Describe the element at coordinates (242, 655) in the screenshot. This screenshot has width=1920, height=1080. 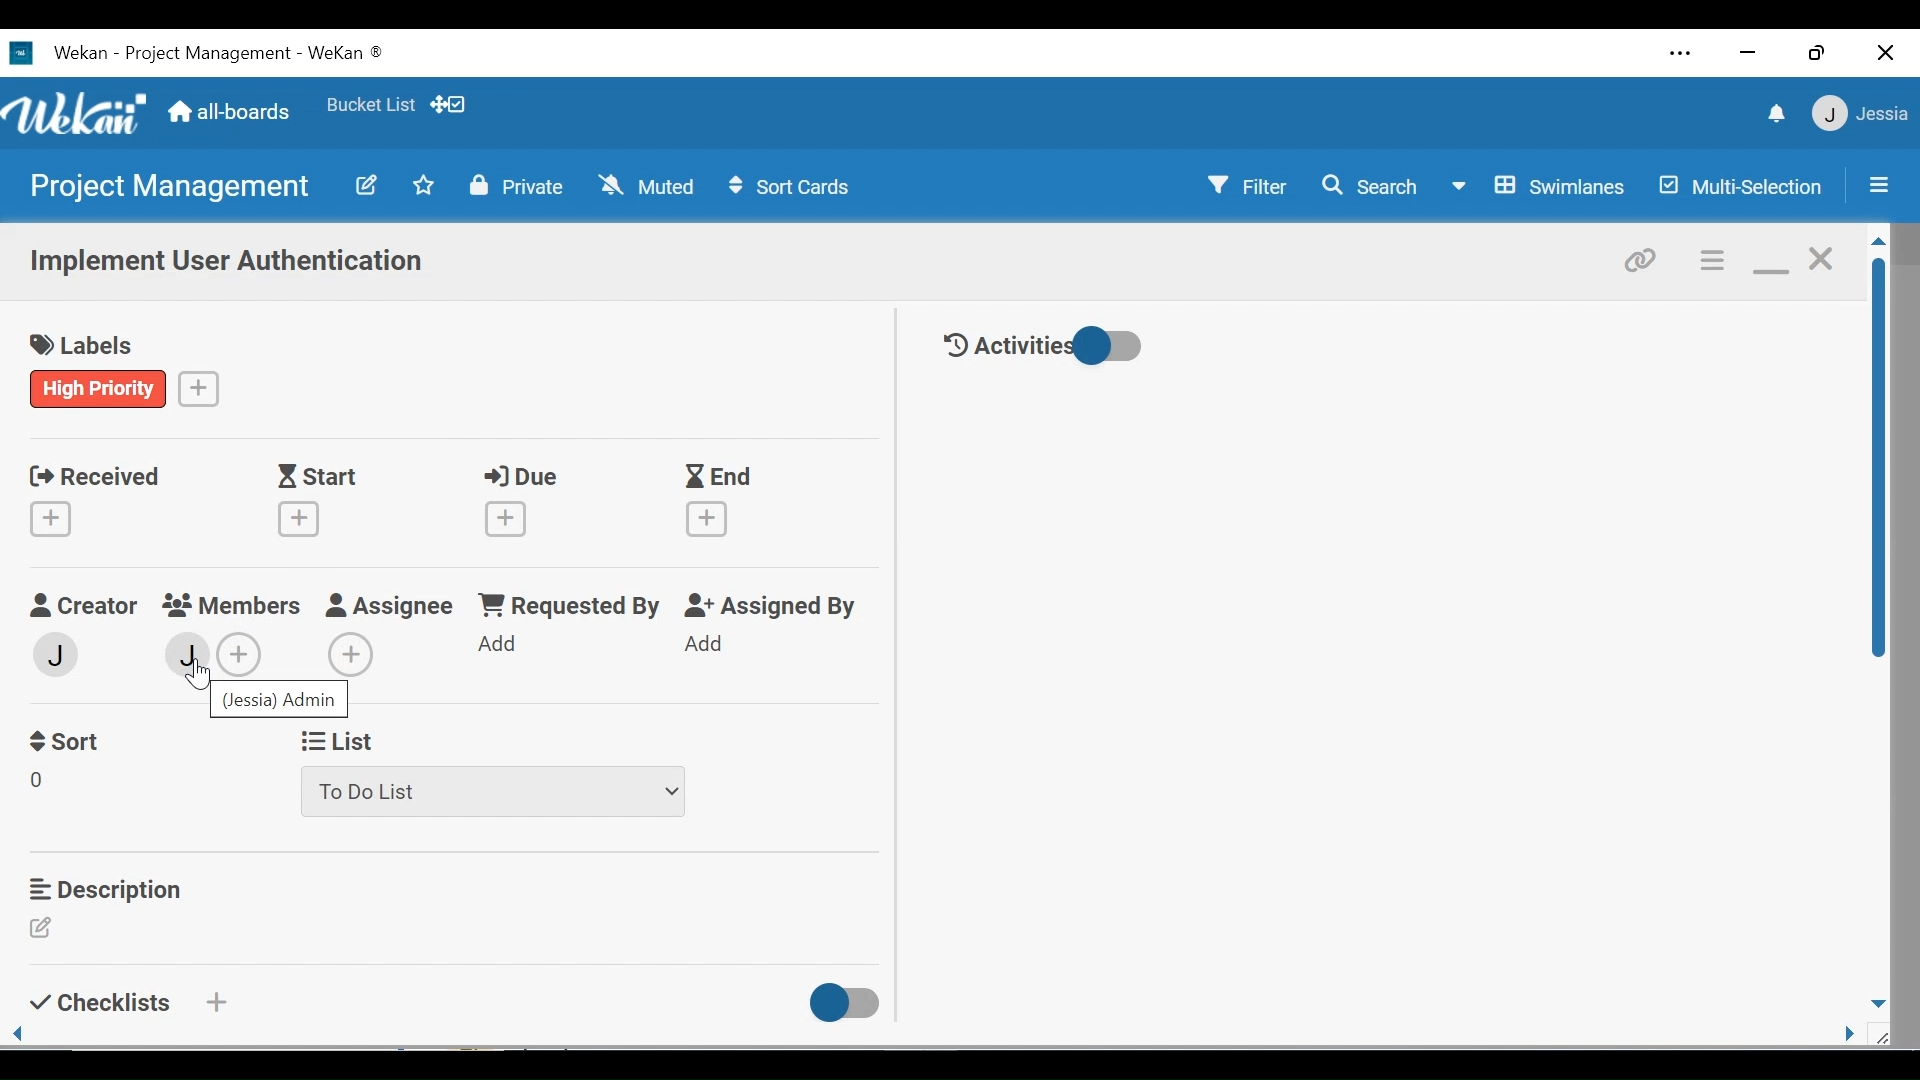
I see `add` at that location.